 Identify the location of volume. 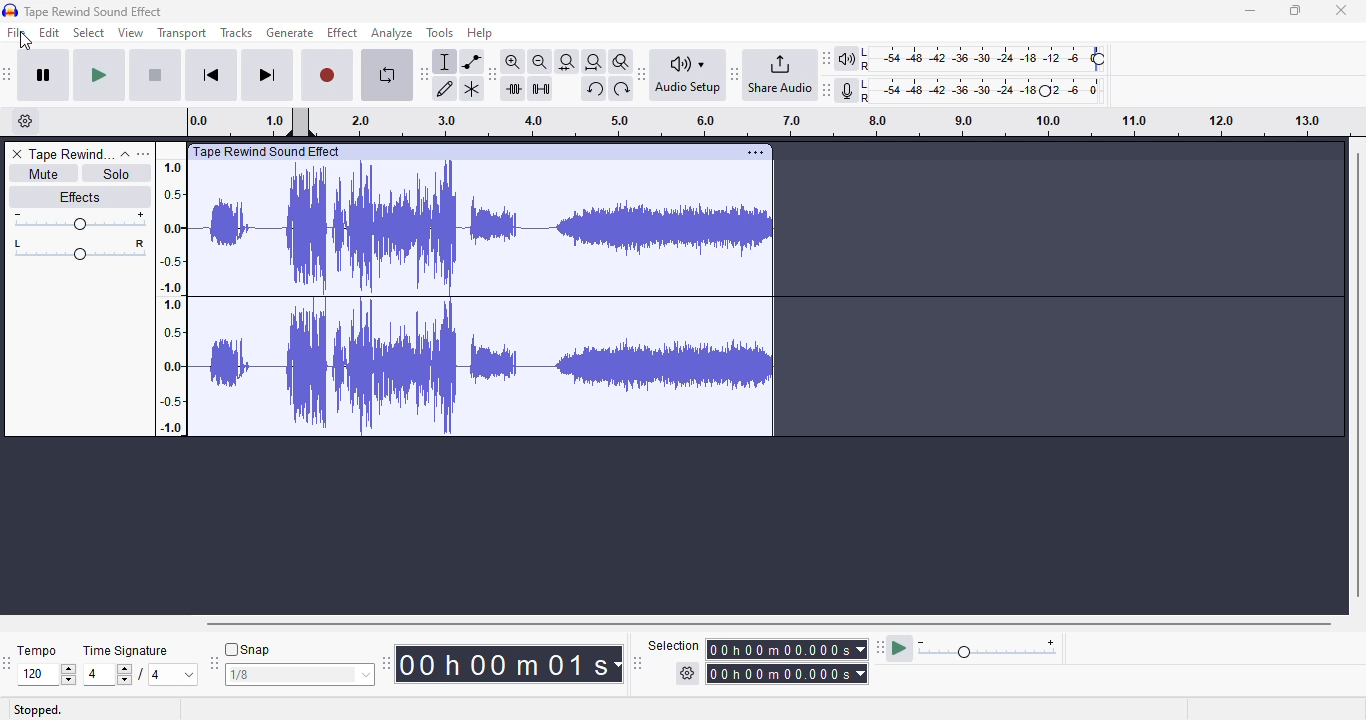
(79, 221).